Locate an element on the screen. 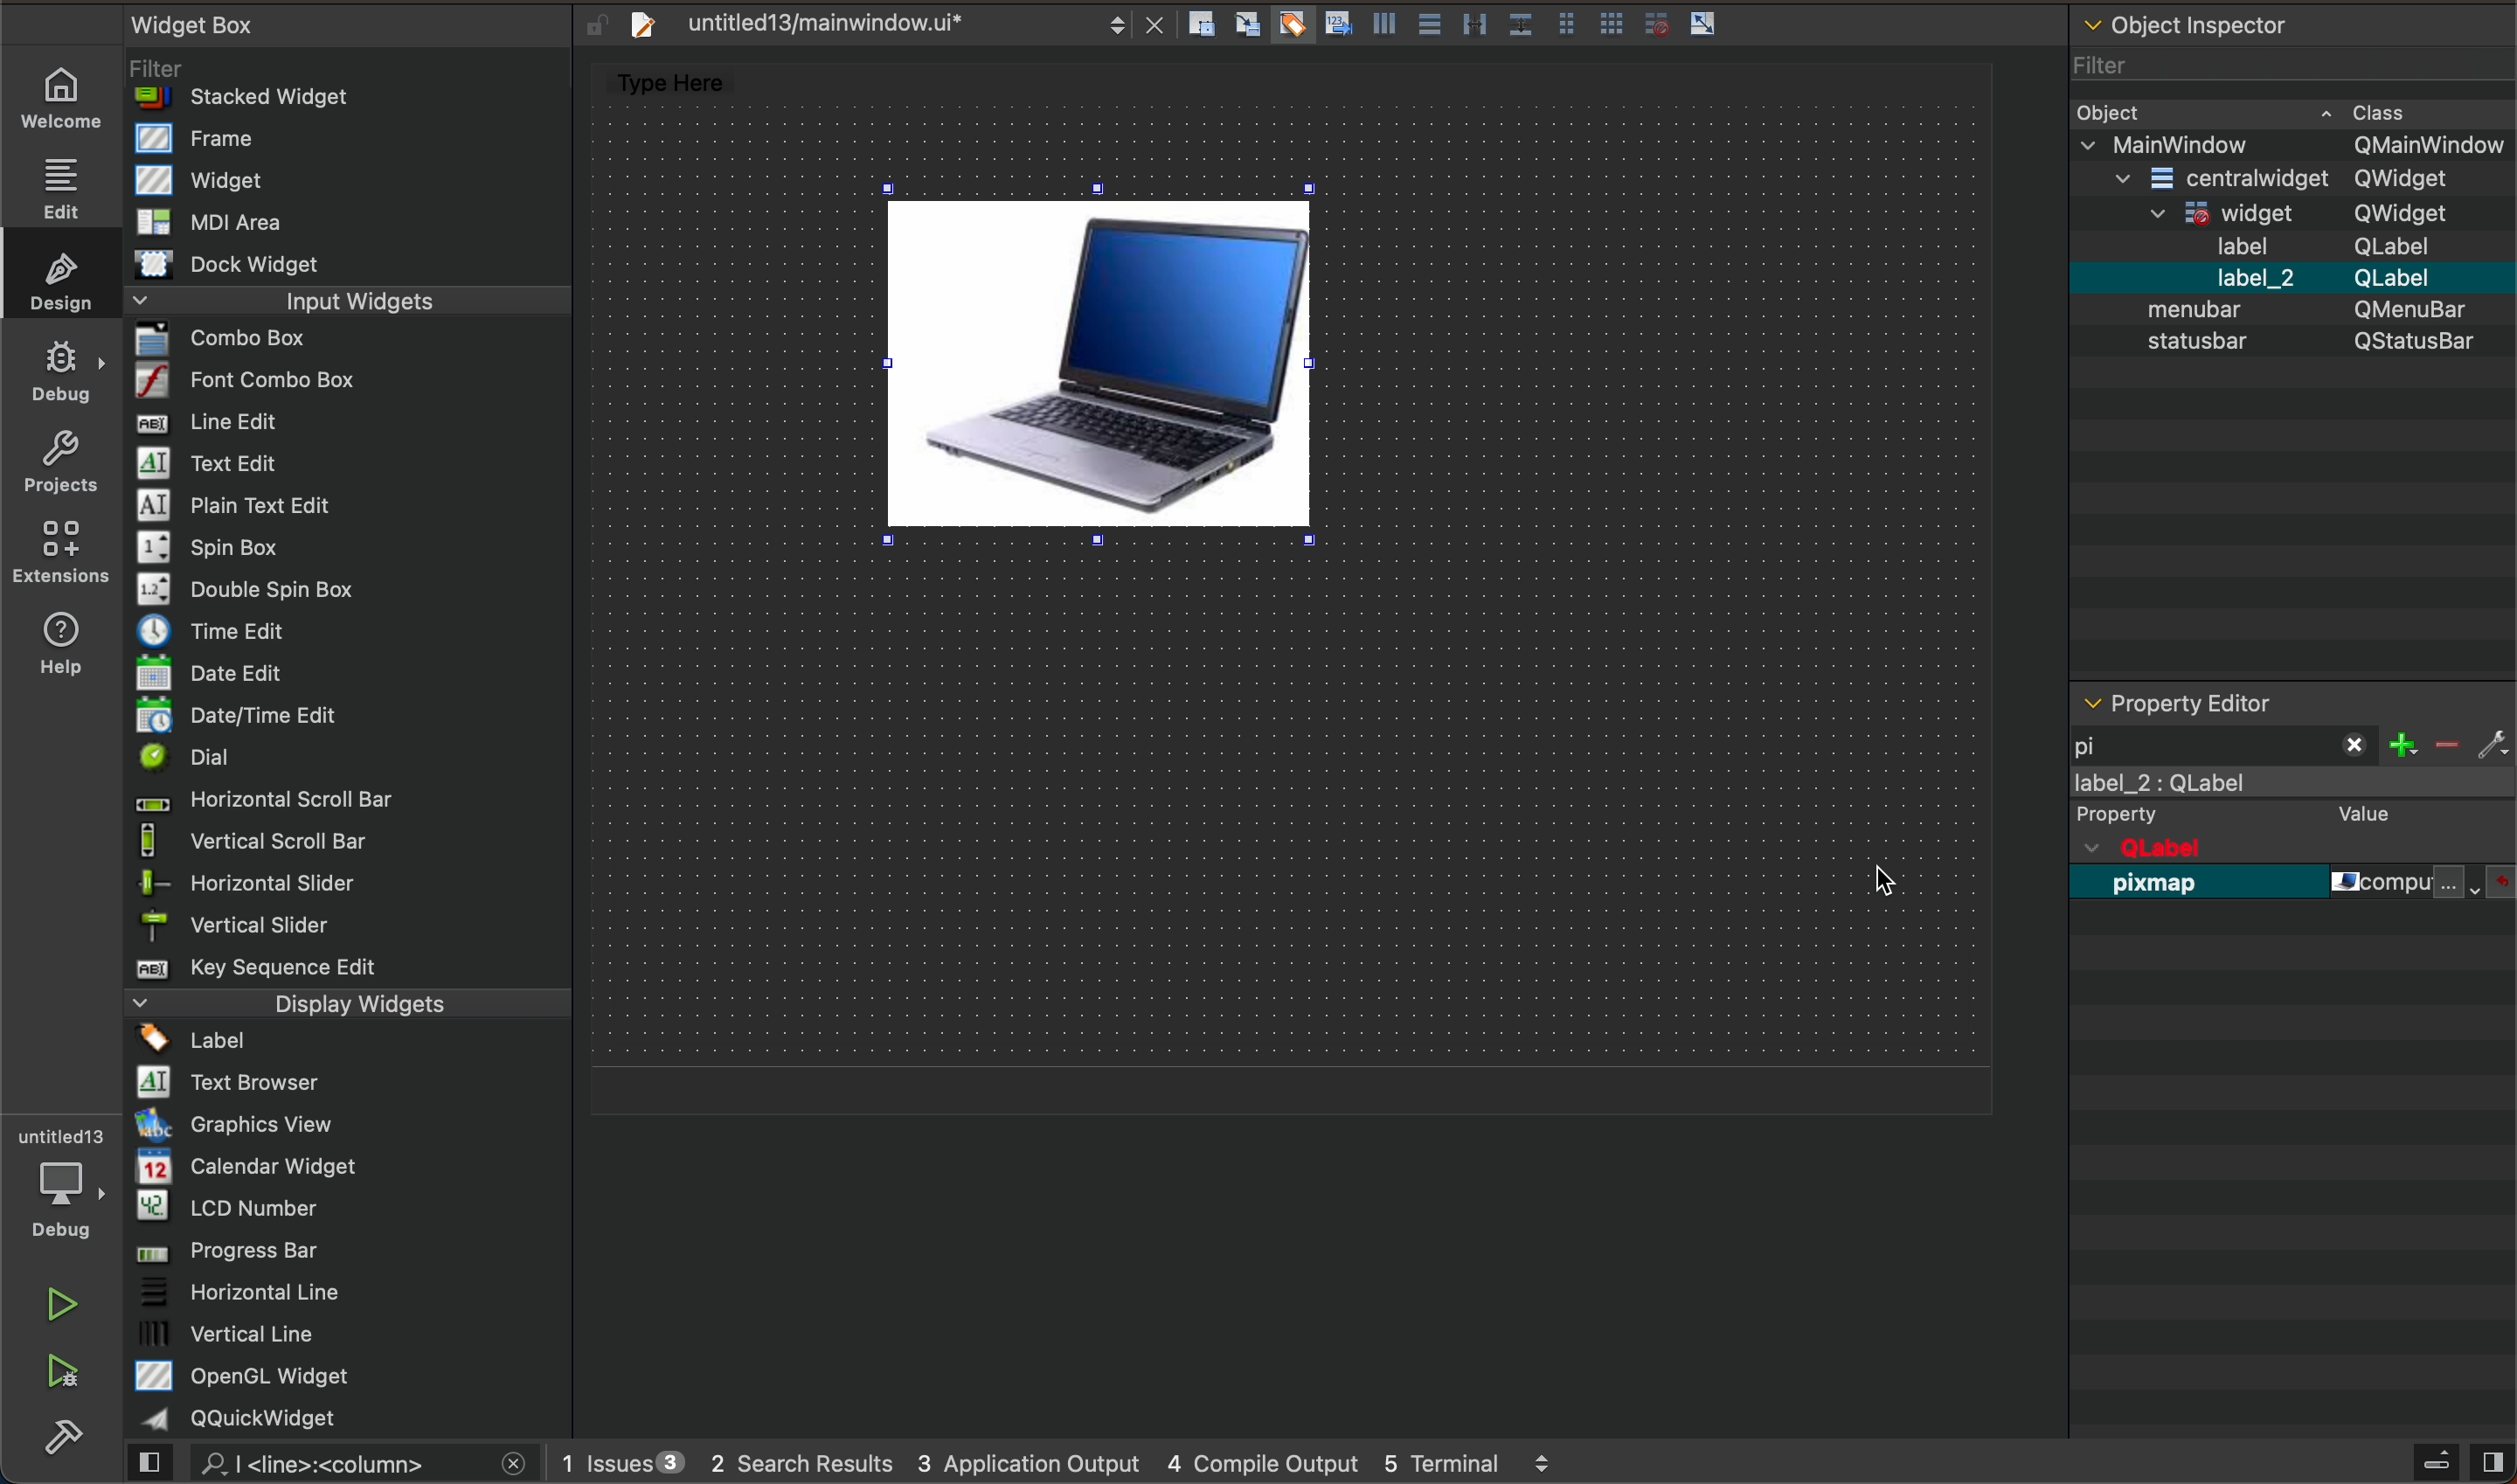 This screenshot has height=1484, width=2517. welcome is located at coordinates (63, 97).